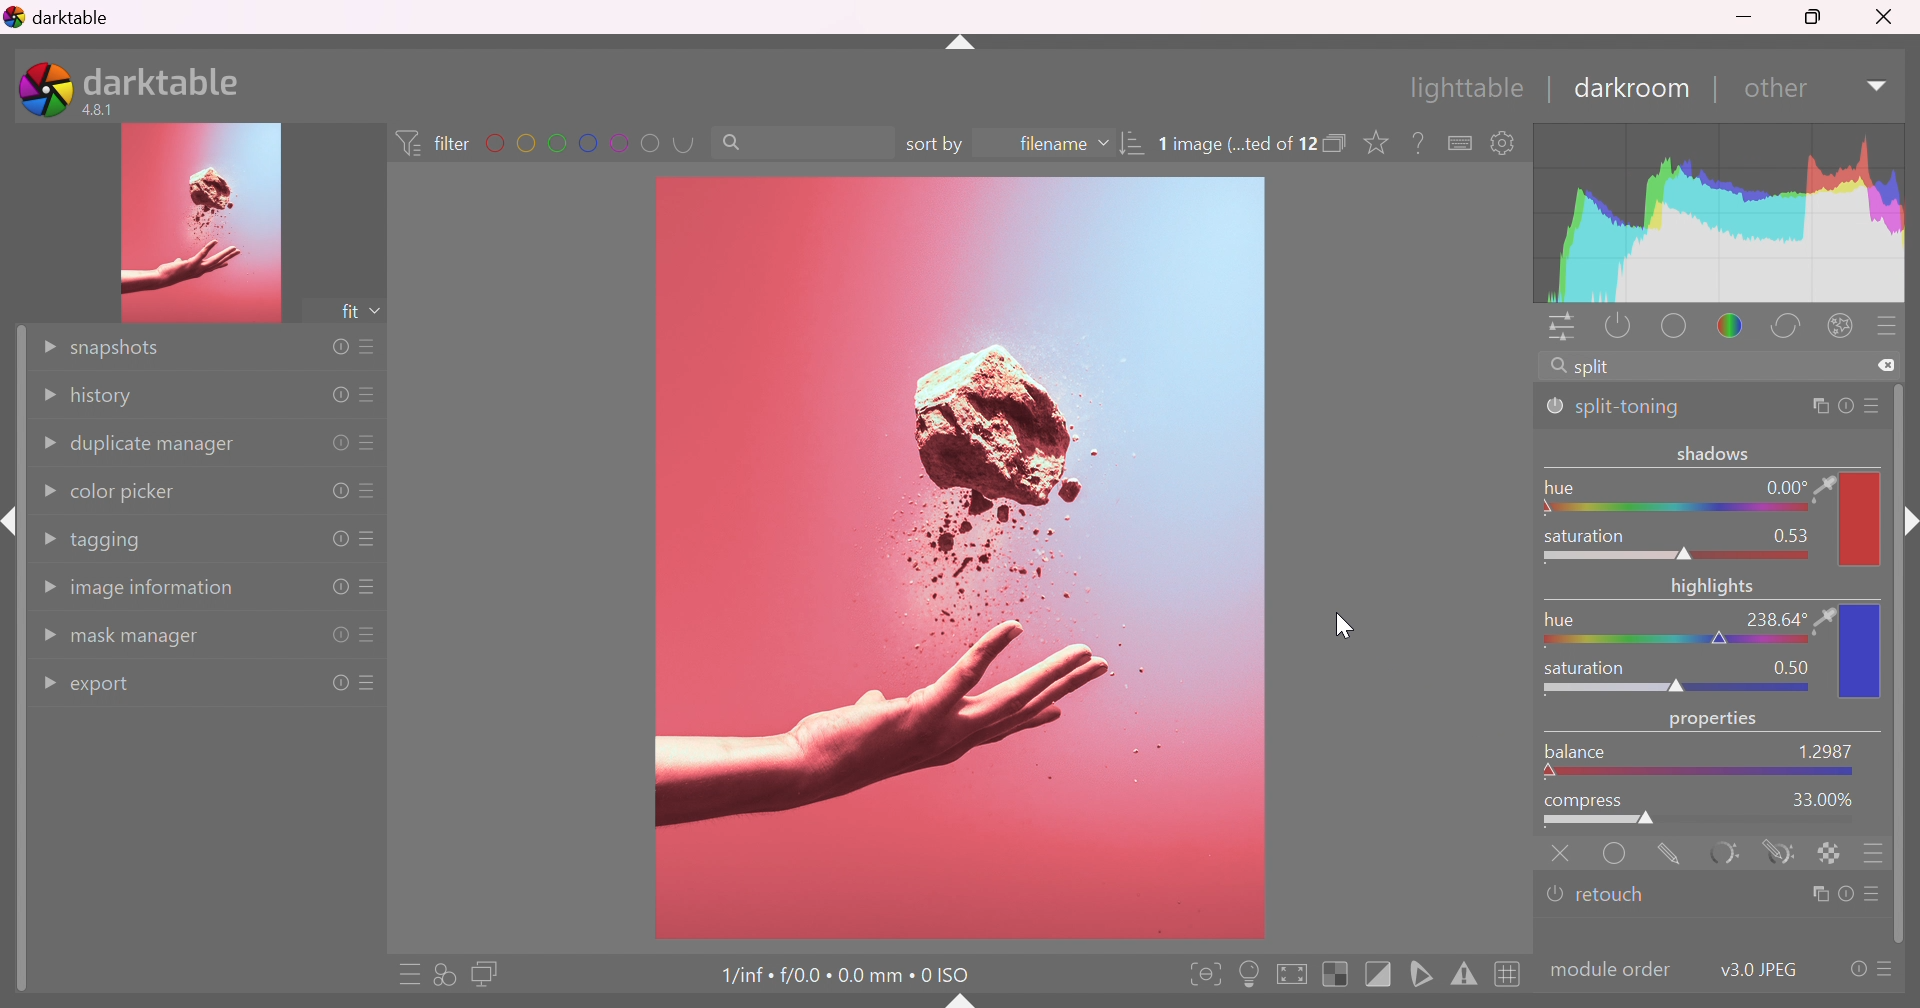 The height and width of the screenshot is (1008, 1920). Describe the element at coordinates (1506, 975) in the screenshot. I see `toggle guide lines` at that location.